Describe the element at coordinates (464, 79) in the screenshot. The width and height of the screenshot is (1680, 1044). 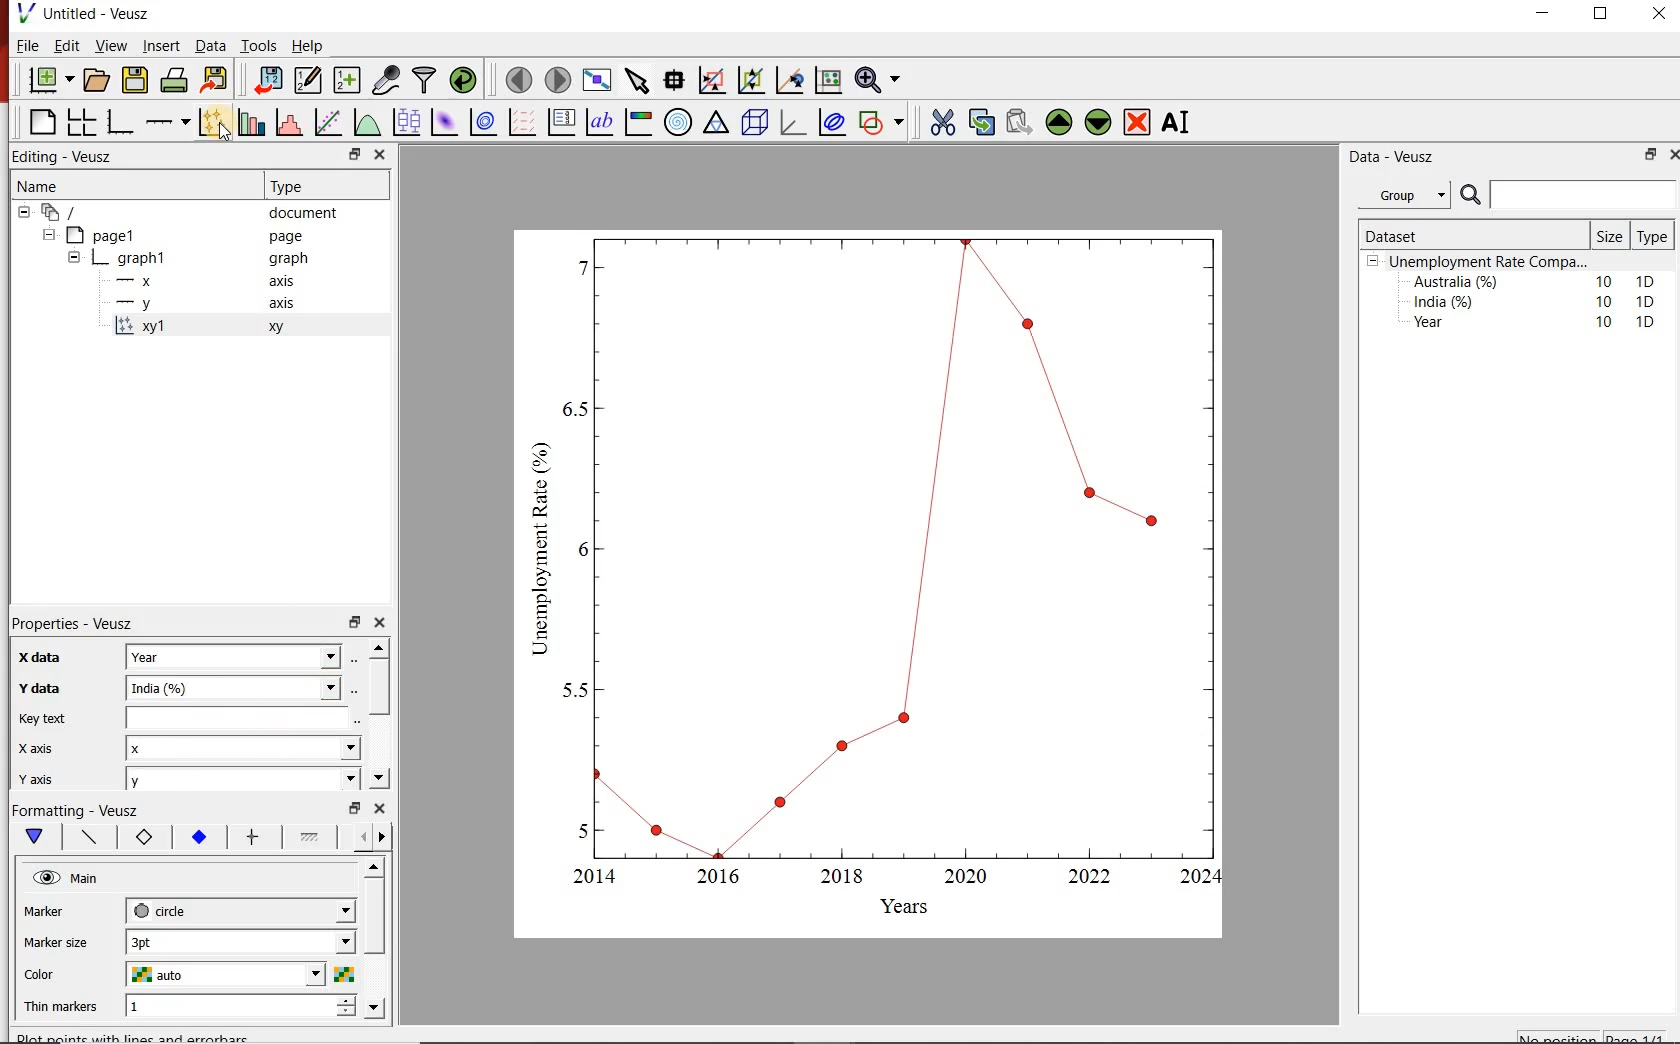
I see `reload datasets` at that location.